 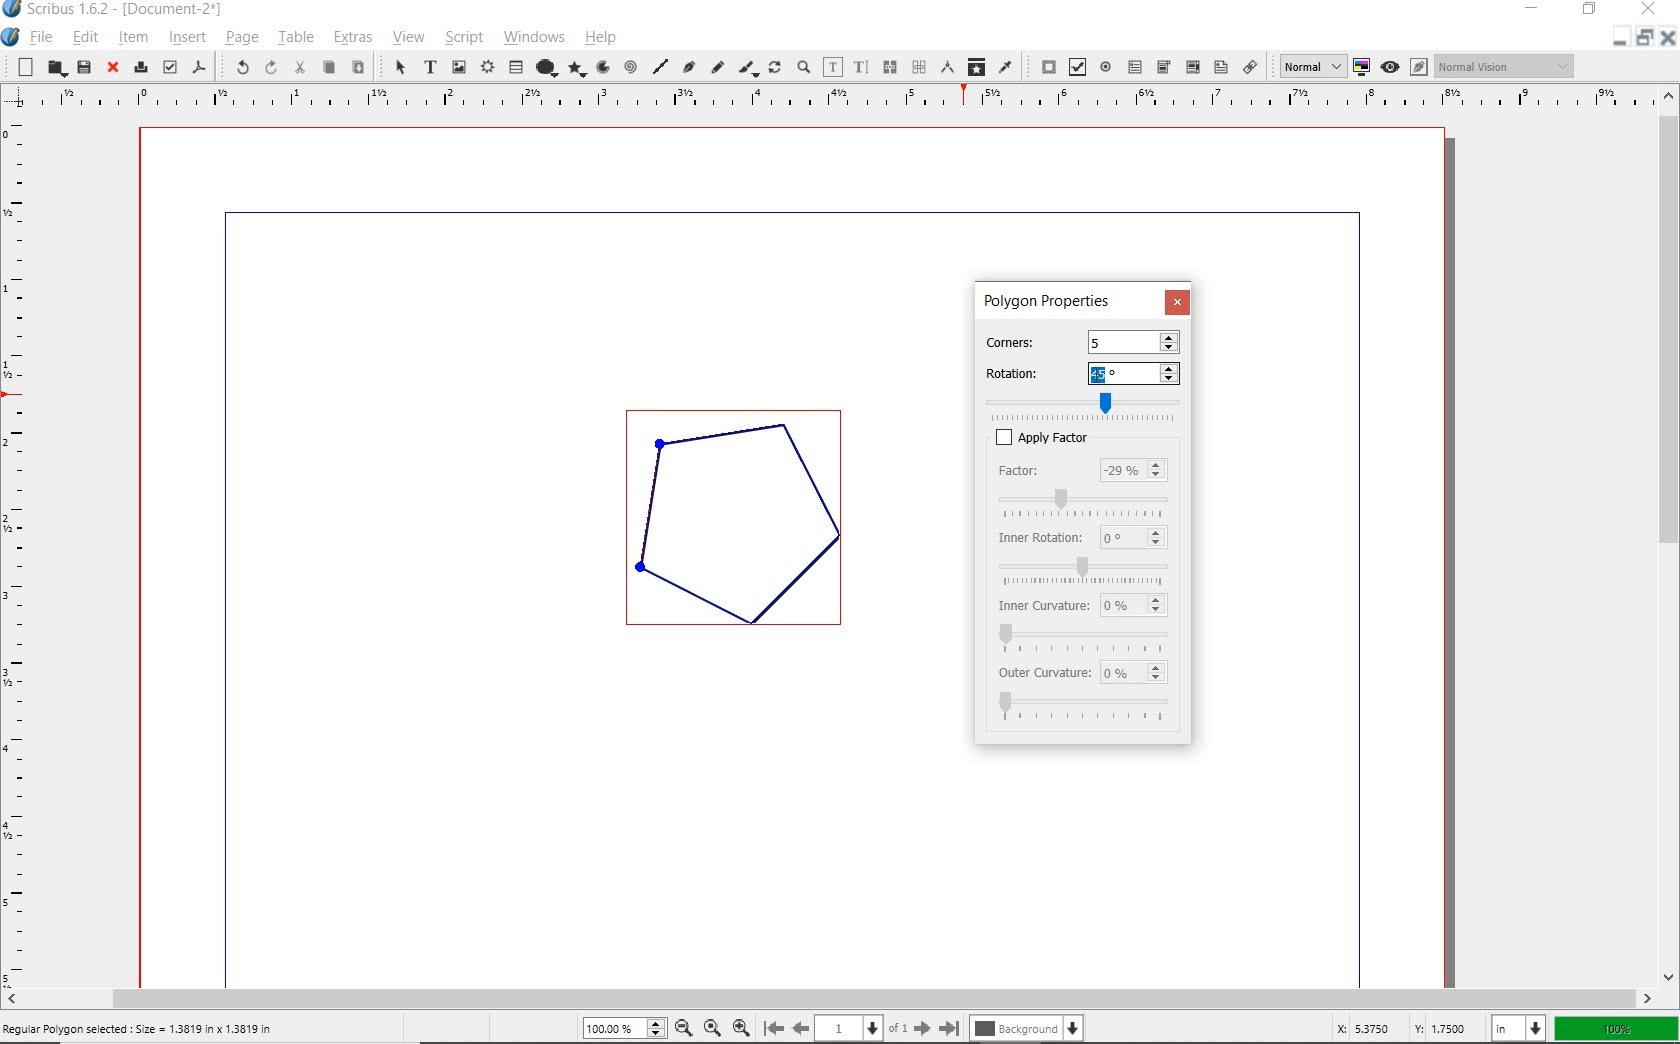 What do you see at coordinates (1441, 1025) in the screenshot?
I see `v 1.8558` at bounding box center [1441, 1025].